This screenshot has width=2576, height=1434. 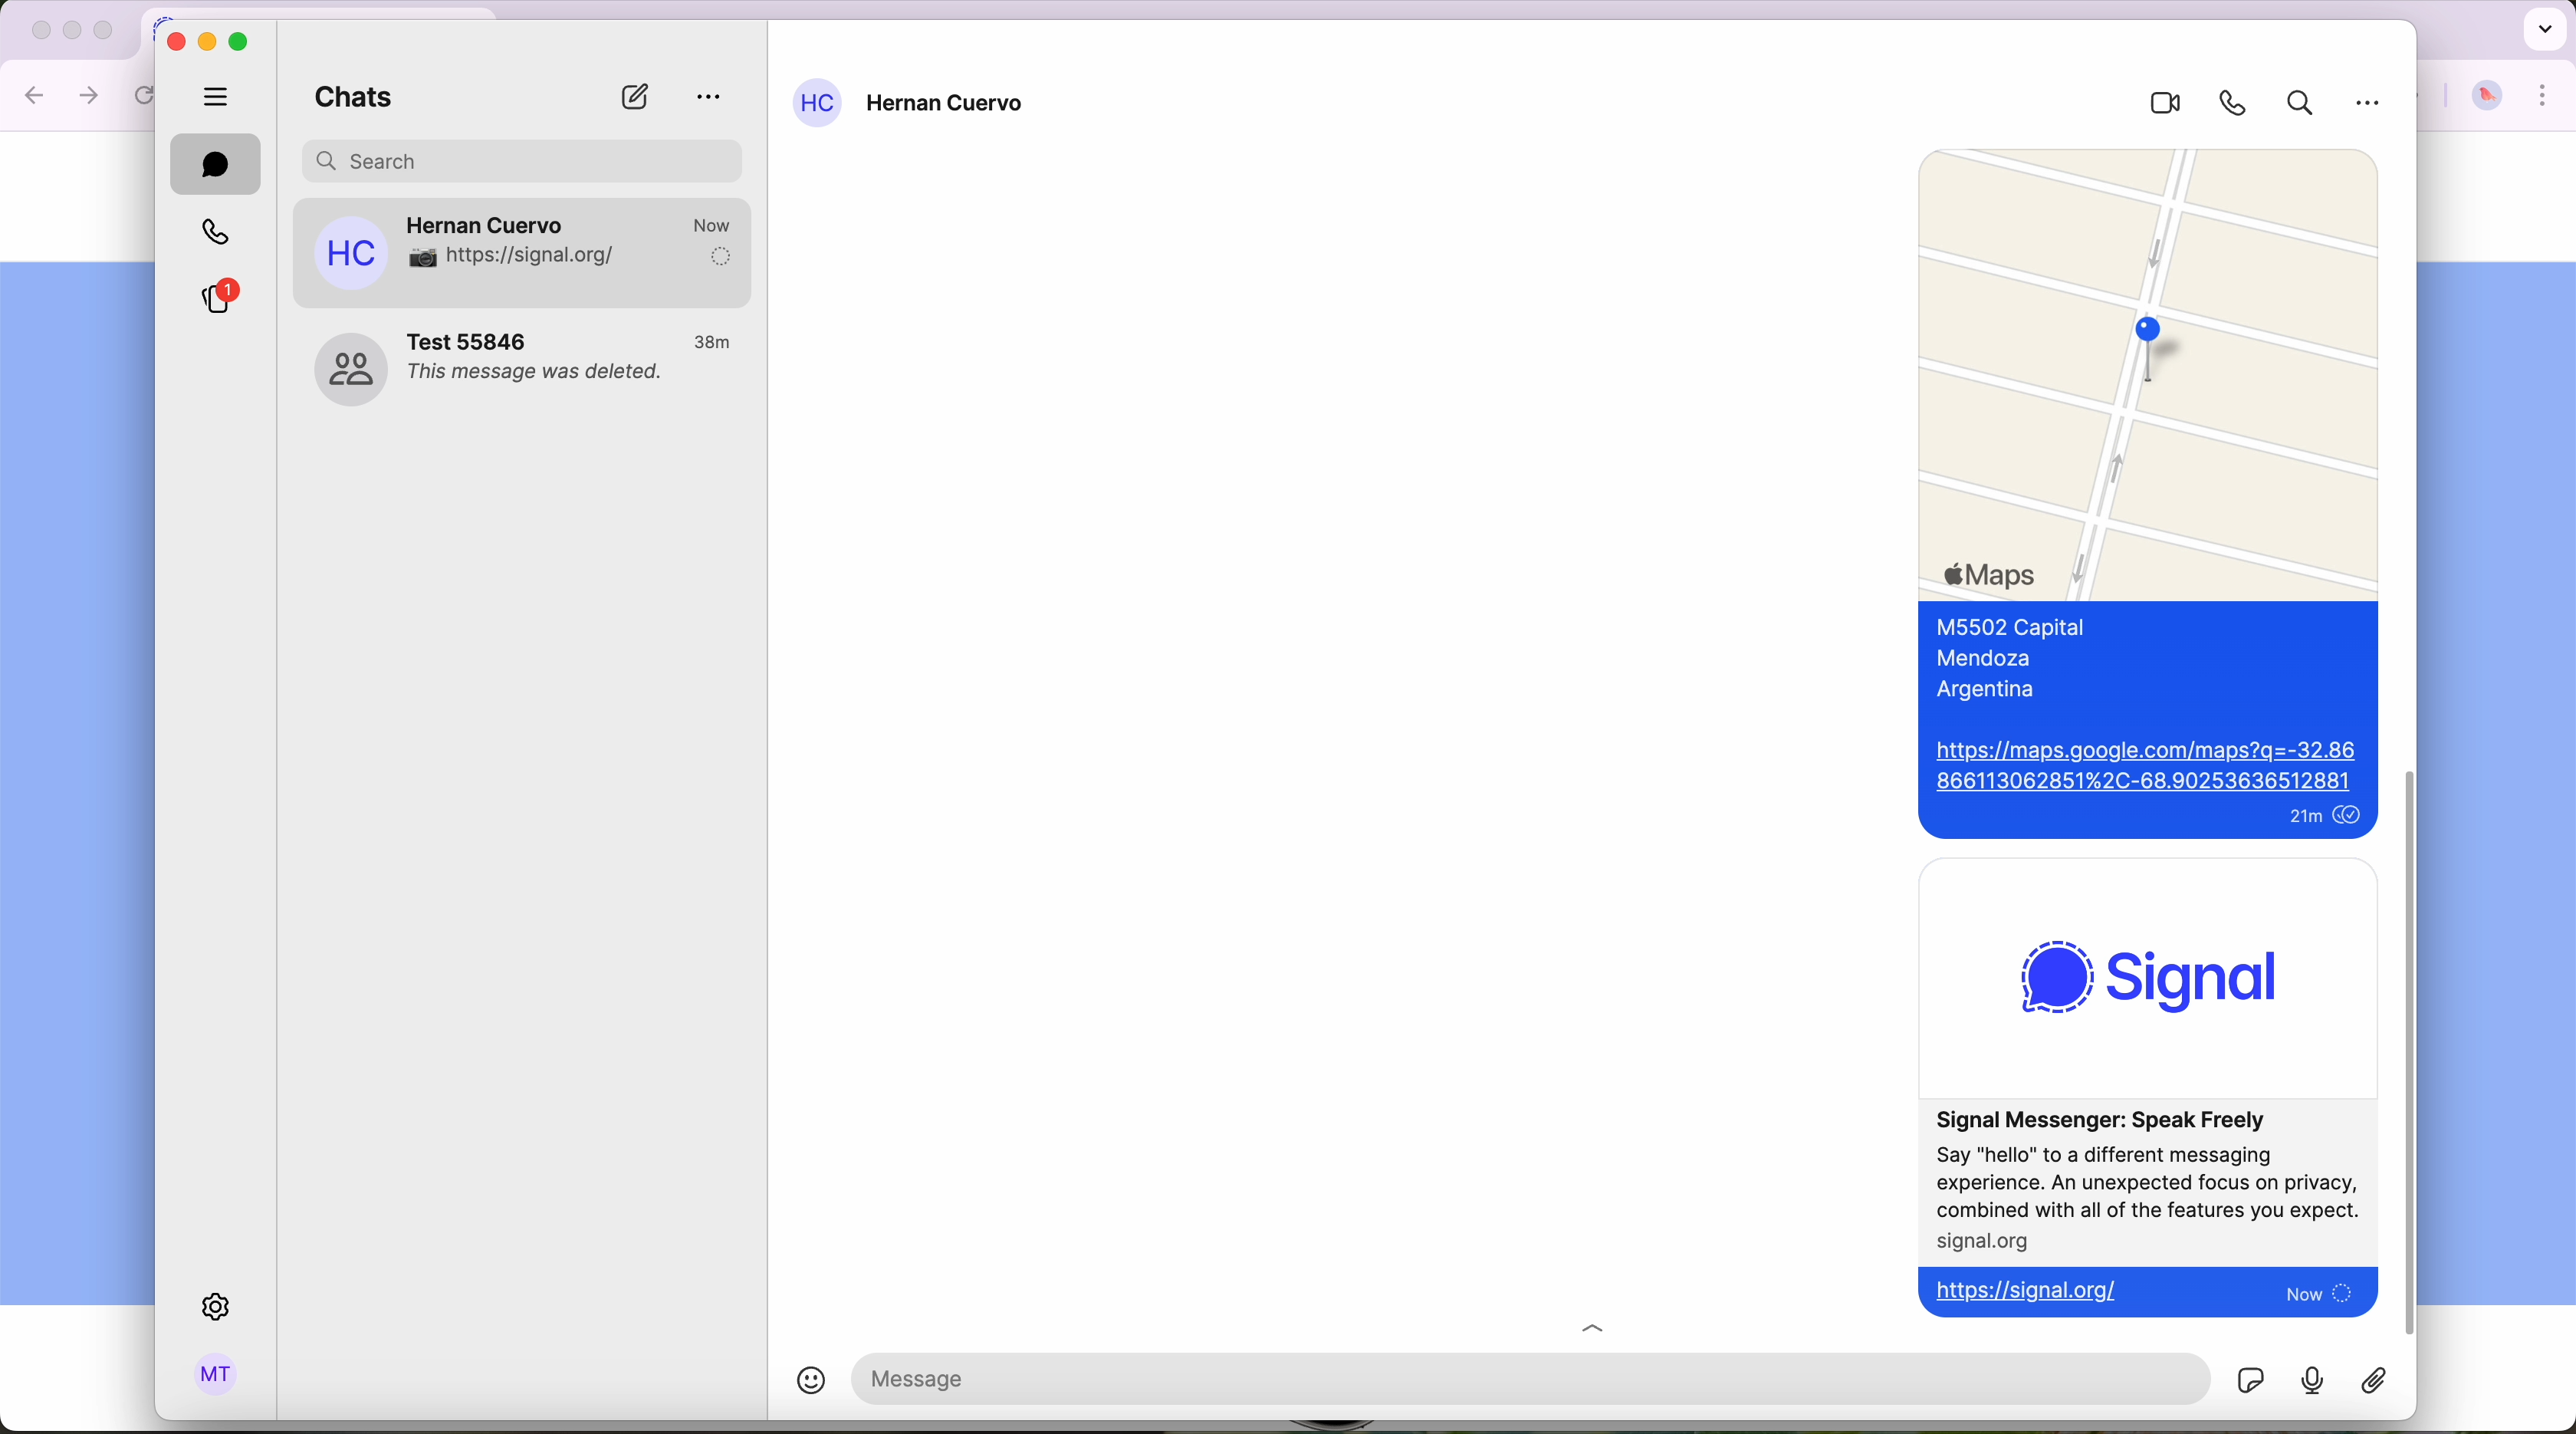 I want to click on Argentina, so click(x=1992, y=693).